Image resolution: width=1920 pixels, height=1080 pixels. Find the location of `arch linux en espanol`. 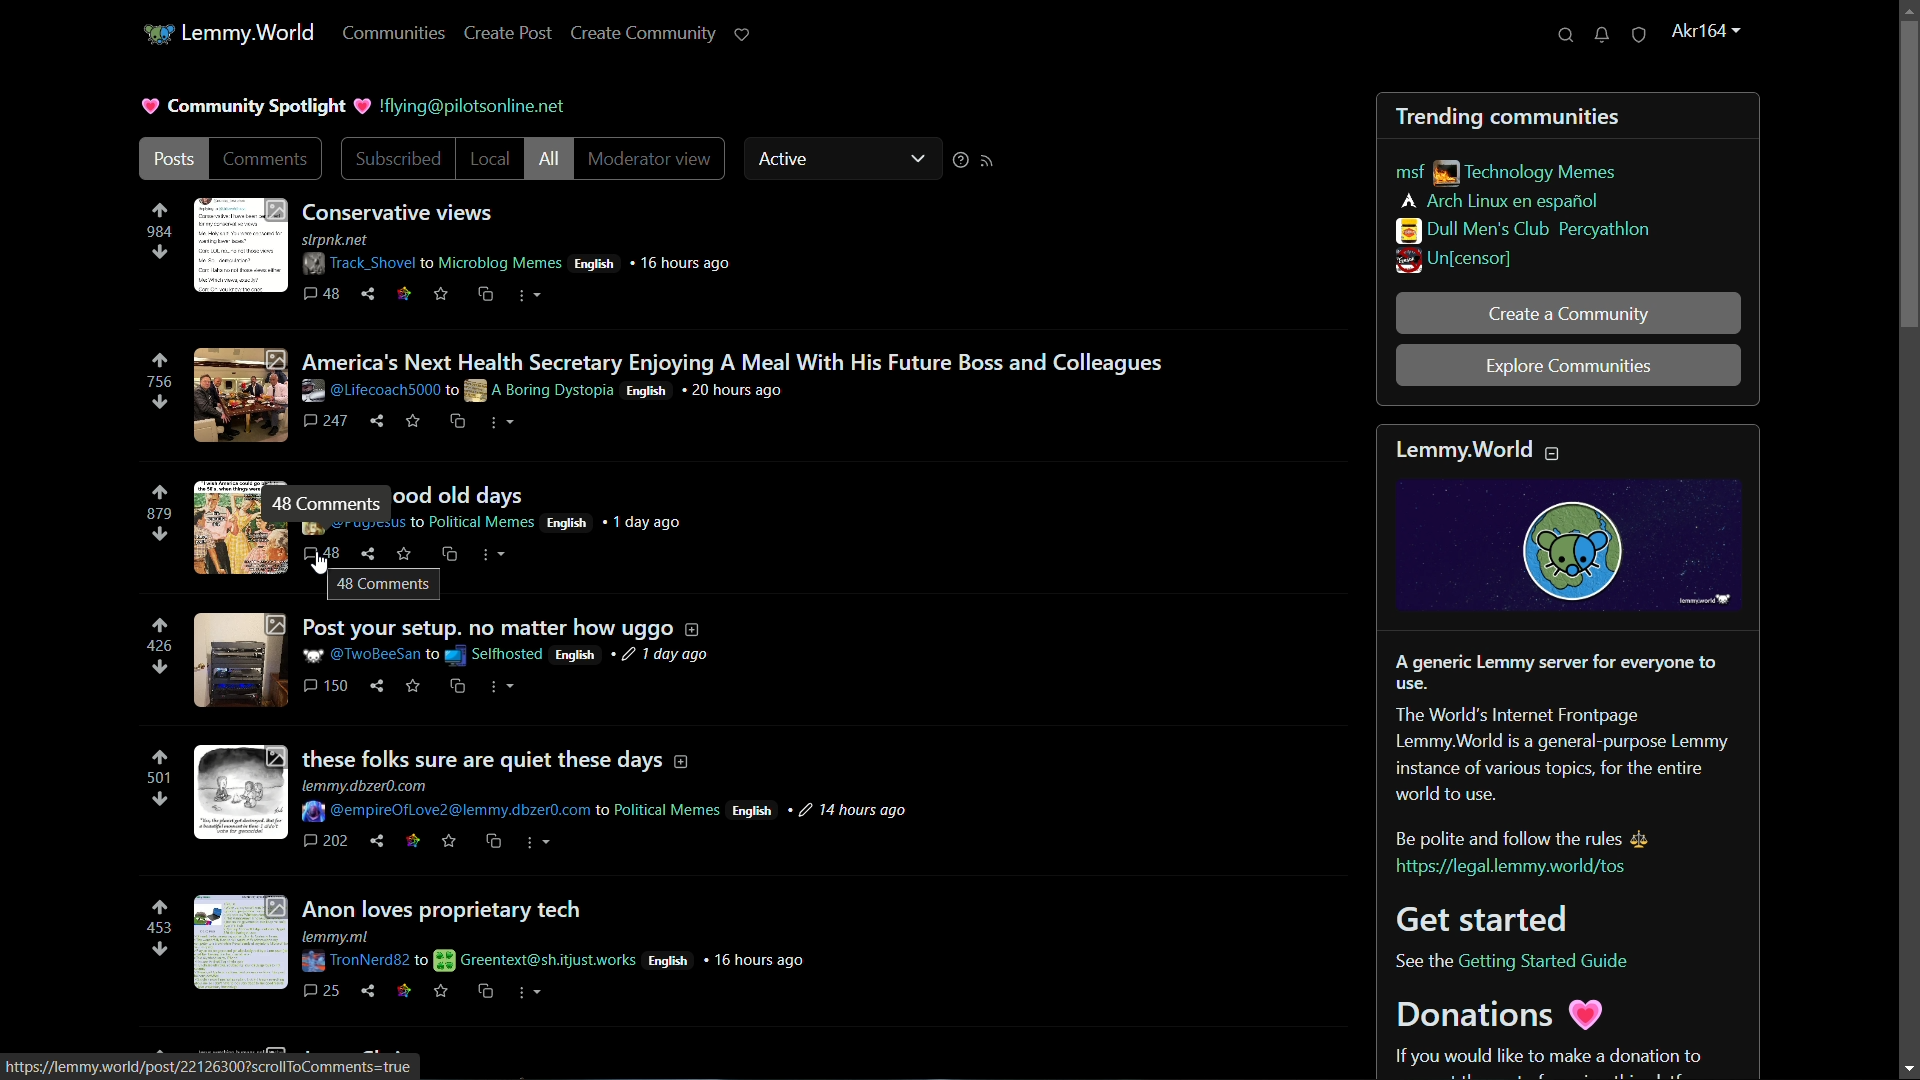

arch linux en espanol is located at coordinates (1499, 201).